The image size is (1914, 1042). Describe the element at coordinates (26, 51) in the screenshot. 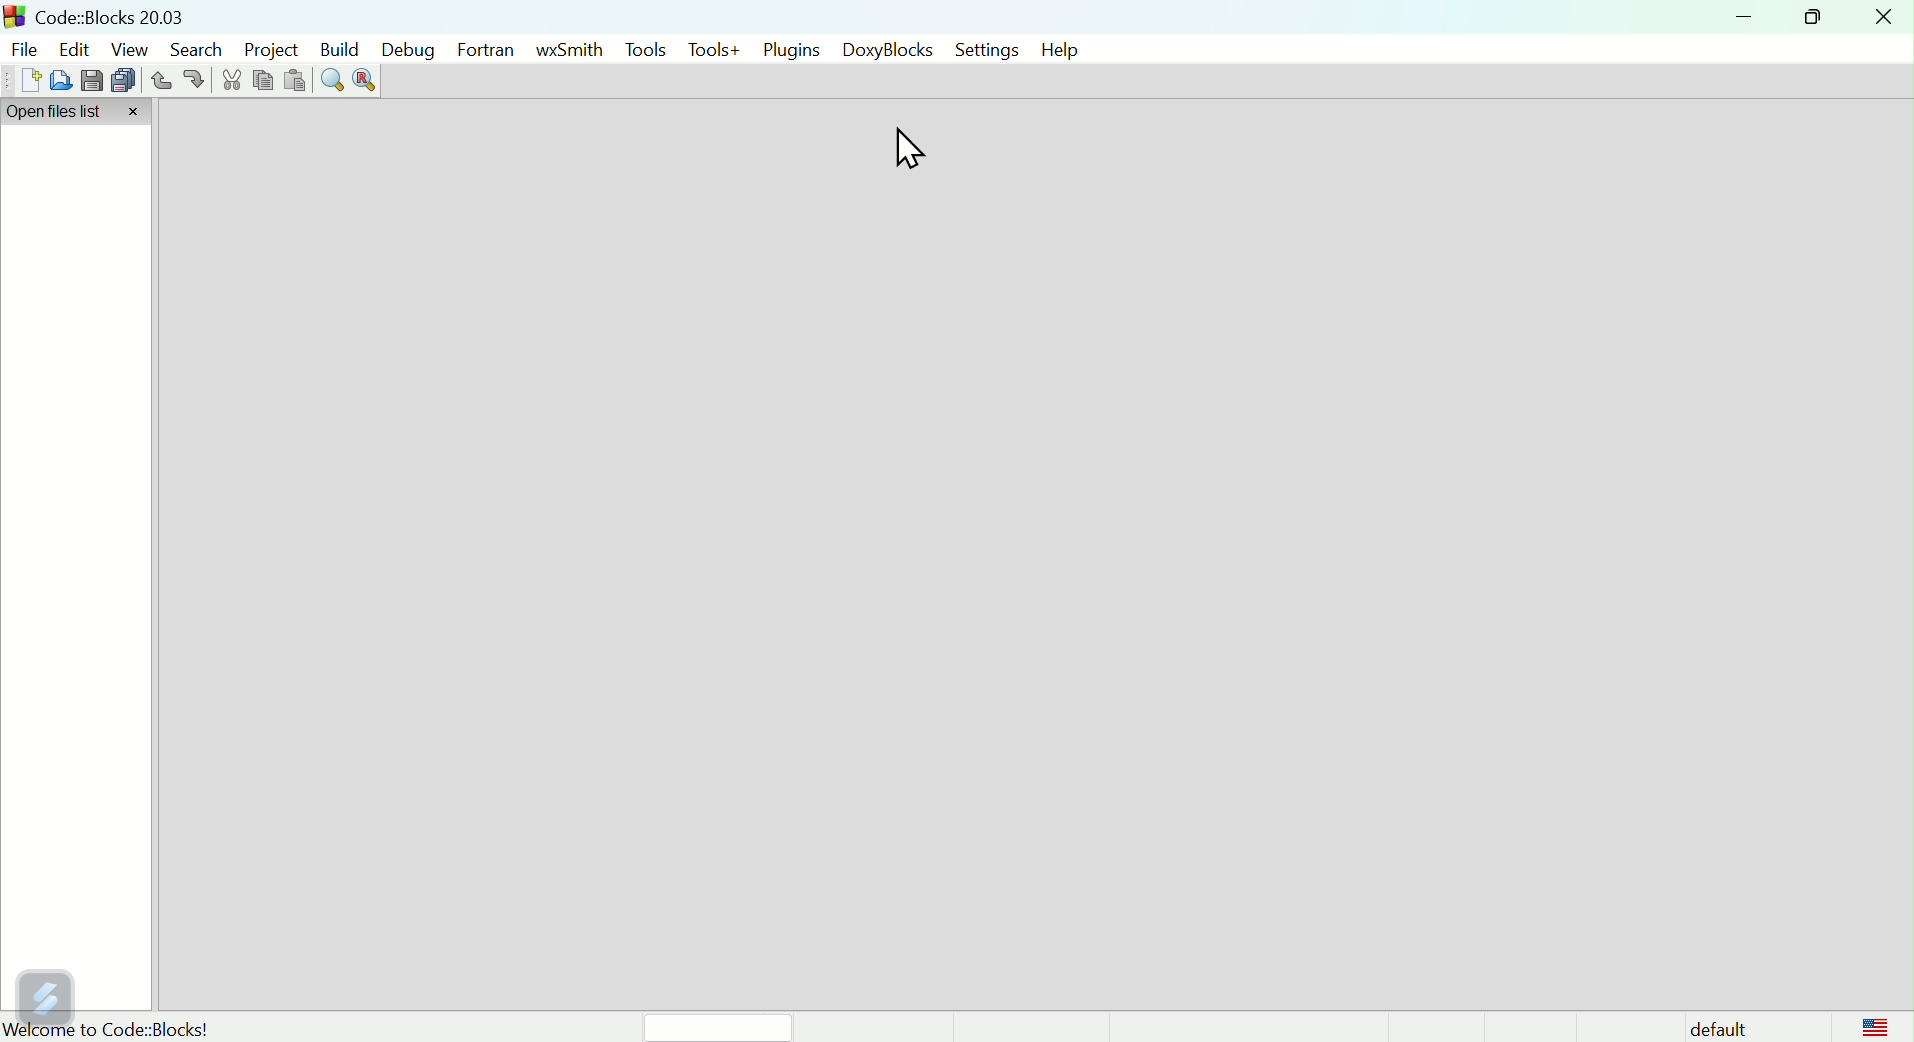

I see `file` at that location.